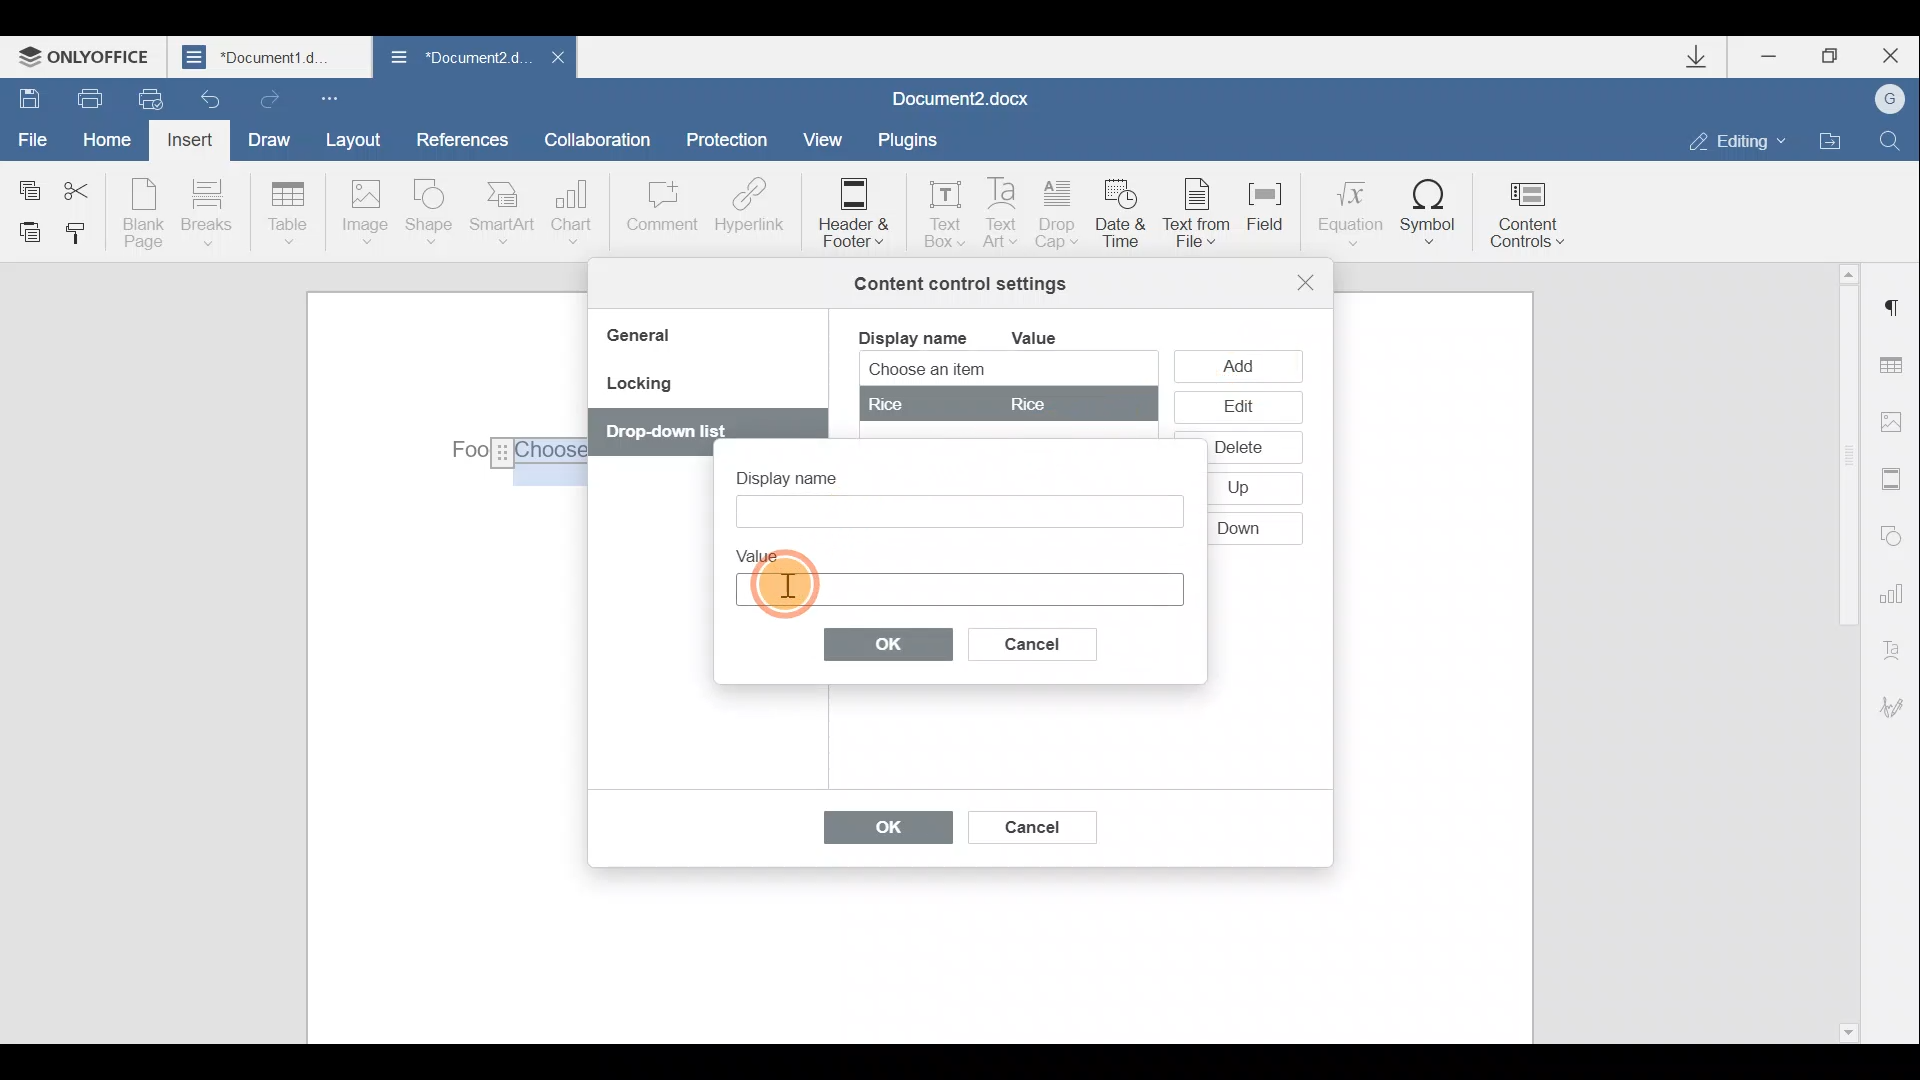 Image resolution: width=1920 pixels, height=1080 pixels. What do you see at coordinates (638, 390) in the screenshot?
I see `Locking` at bounding box center [638, 390].